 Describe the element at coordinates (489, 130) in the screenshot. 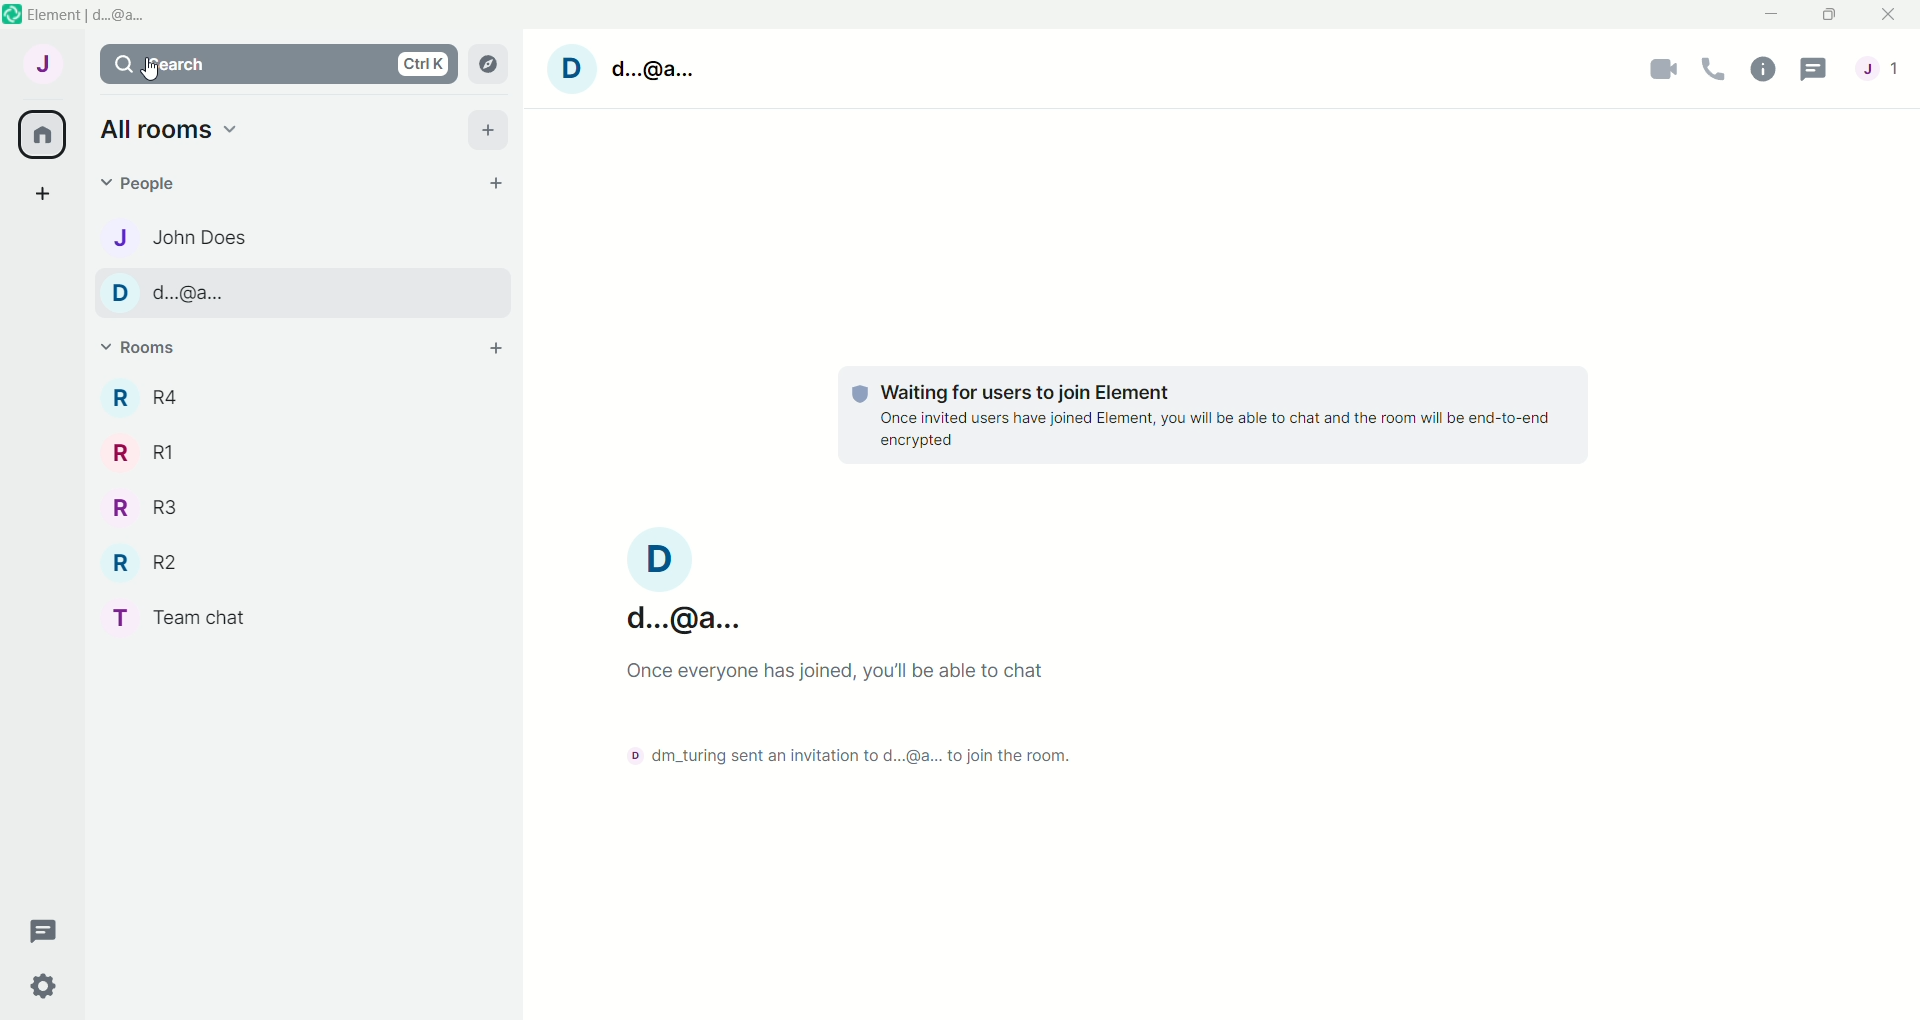

I see `add` at that location.